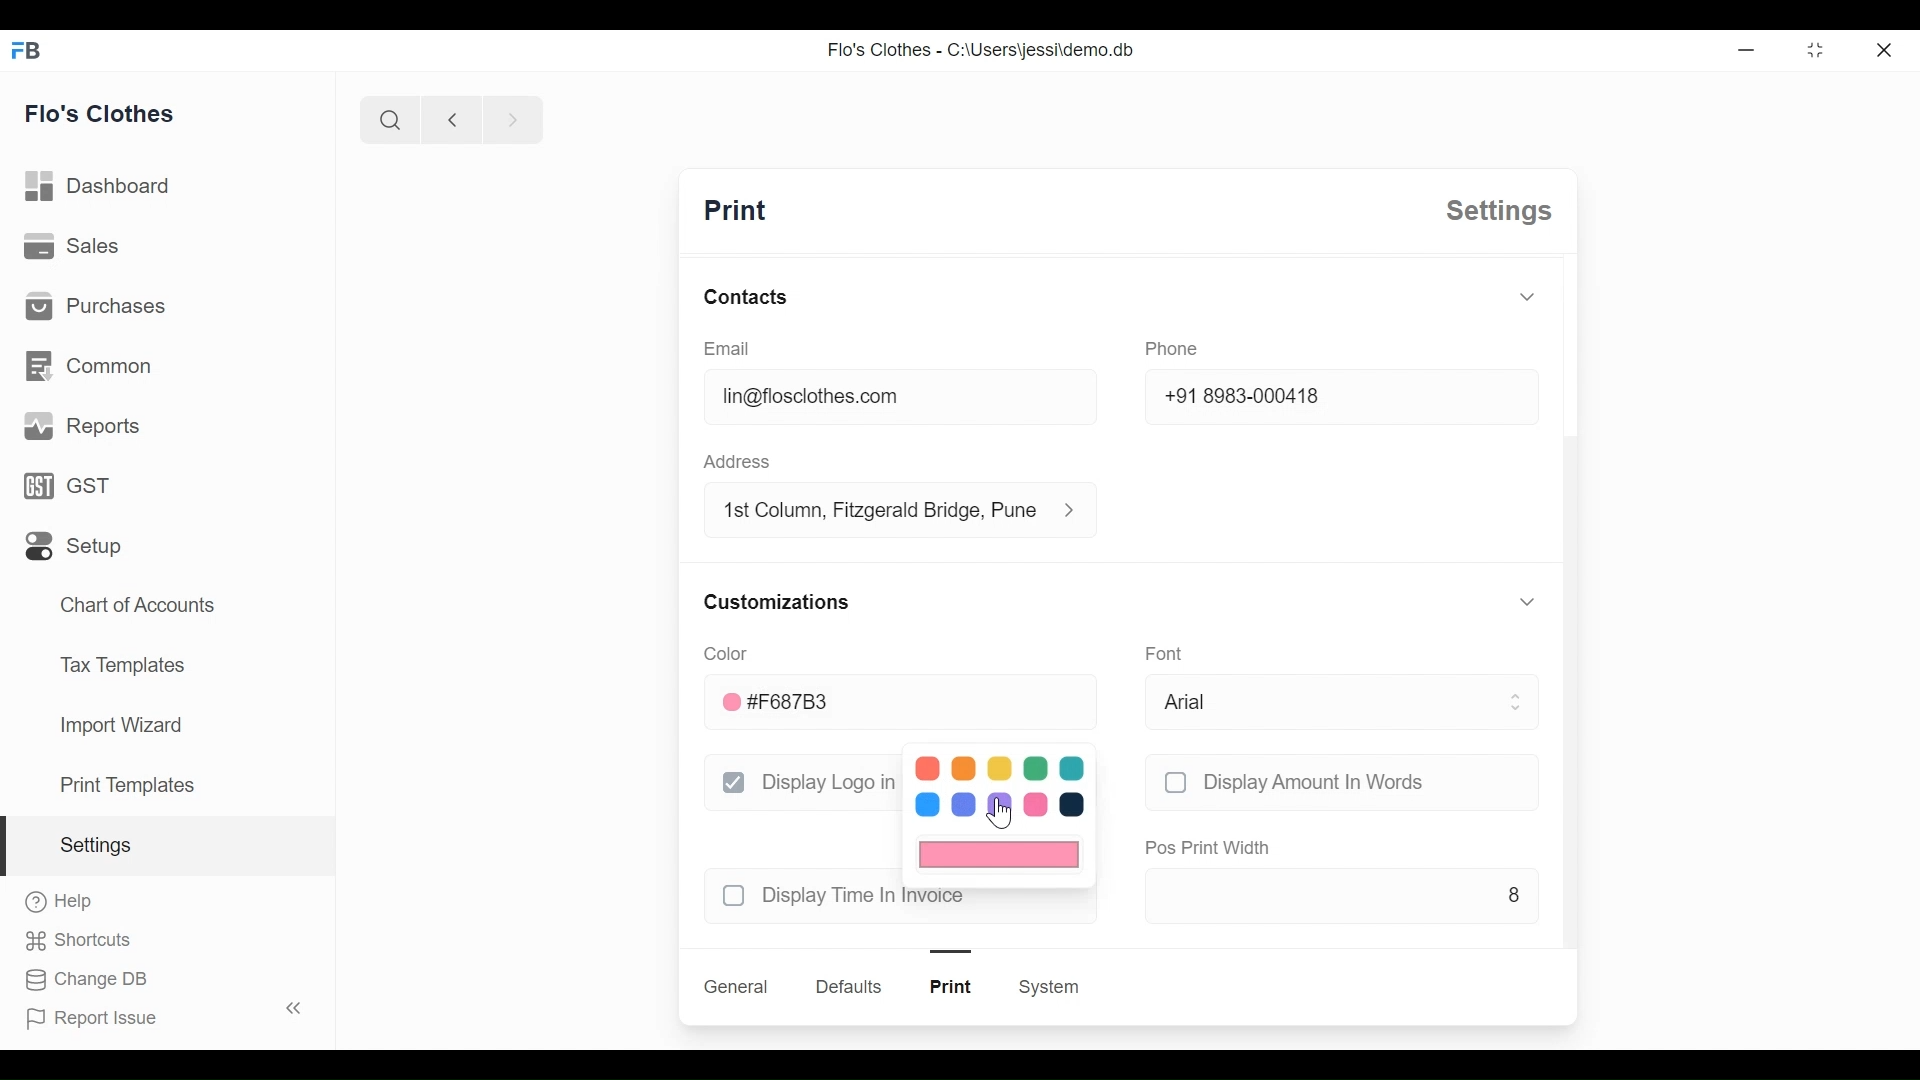 The image size is (1920, 1080). Describe the element at coordinates (60, 901) in the screenshot. I see `help` at that location.